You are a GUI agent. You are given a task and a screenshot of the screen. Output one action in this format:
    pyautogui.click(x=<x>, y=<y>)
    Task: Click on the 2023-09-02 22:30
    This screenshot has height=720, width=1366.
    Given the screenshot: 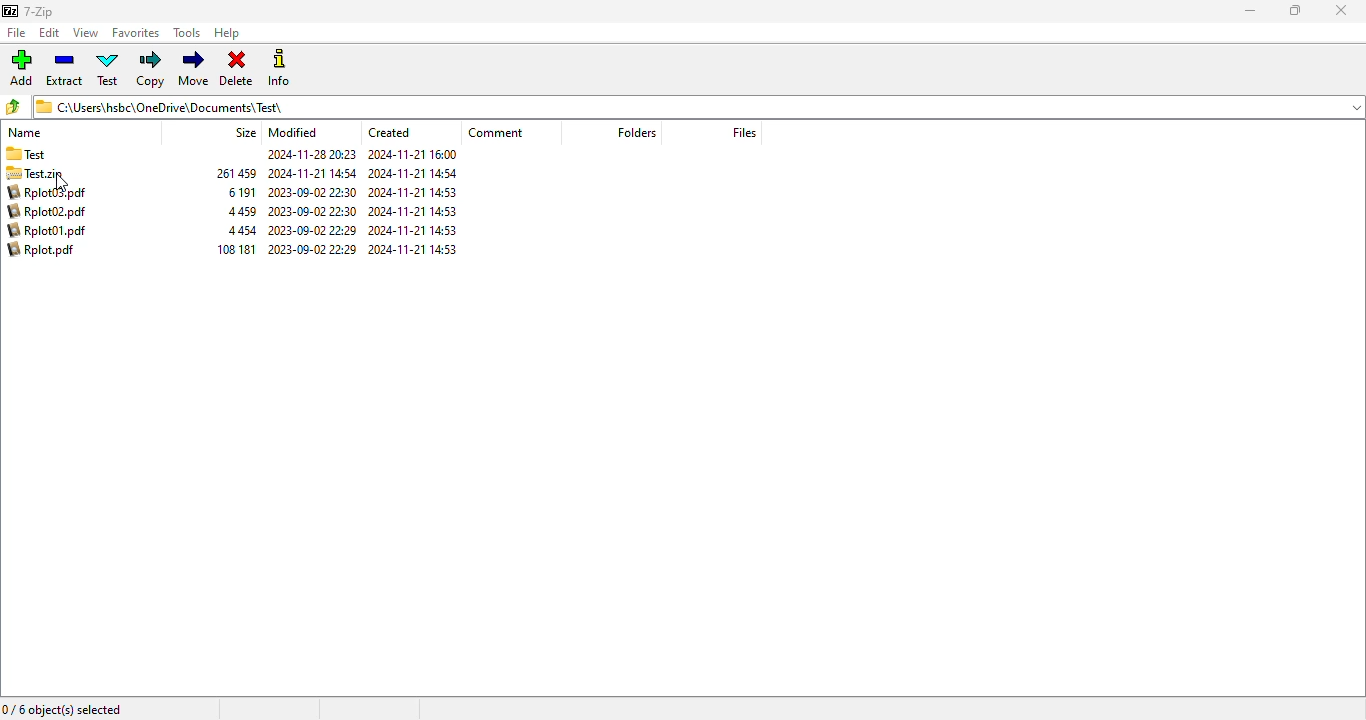 What is the action you would take?
    pyautogui.click(x=313, y=211)
    